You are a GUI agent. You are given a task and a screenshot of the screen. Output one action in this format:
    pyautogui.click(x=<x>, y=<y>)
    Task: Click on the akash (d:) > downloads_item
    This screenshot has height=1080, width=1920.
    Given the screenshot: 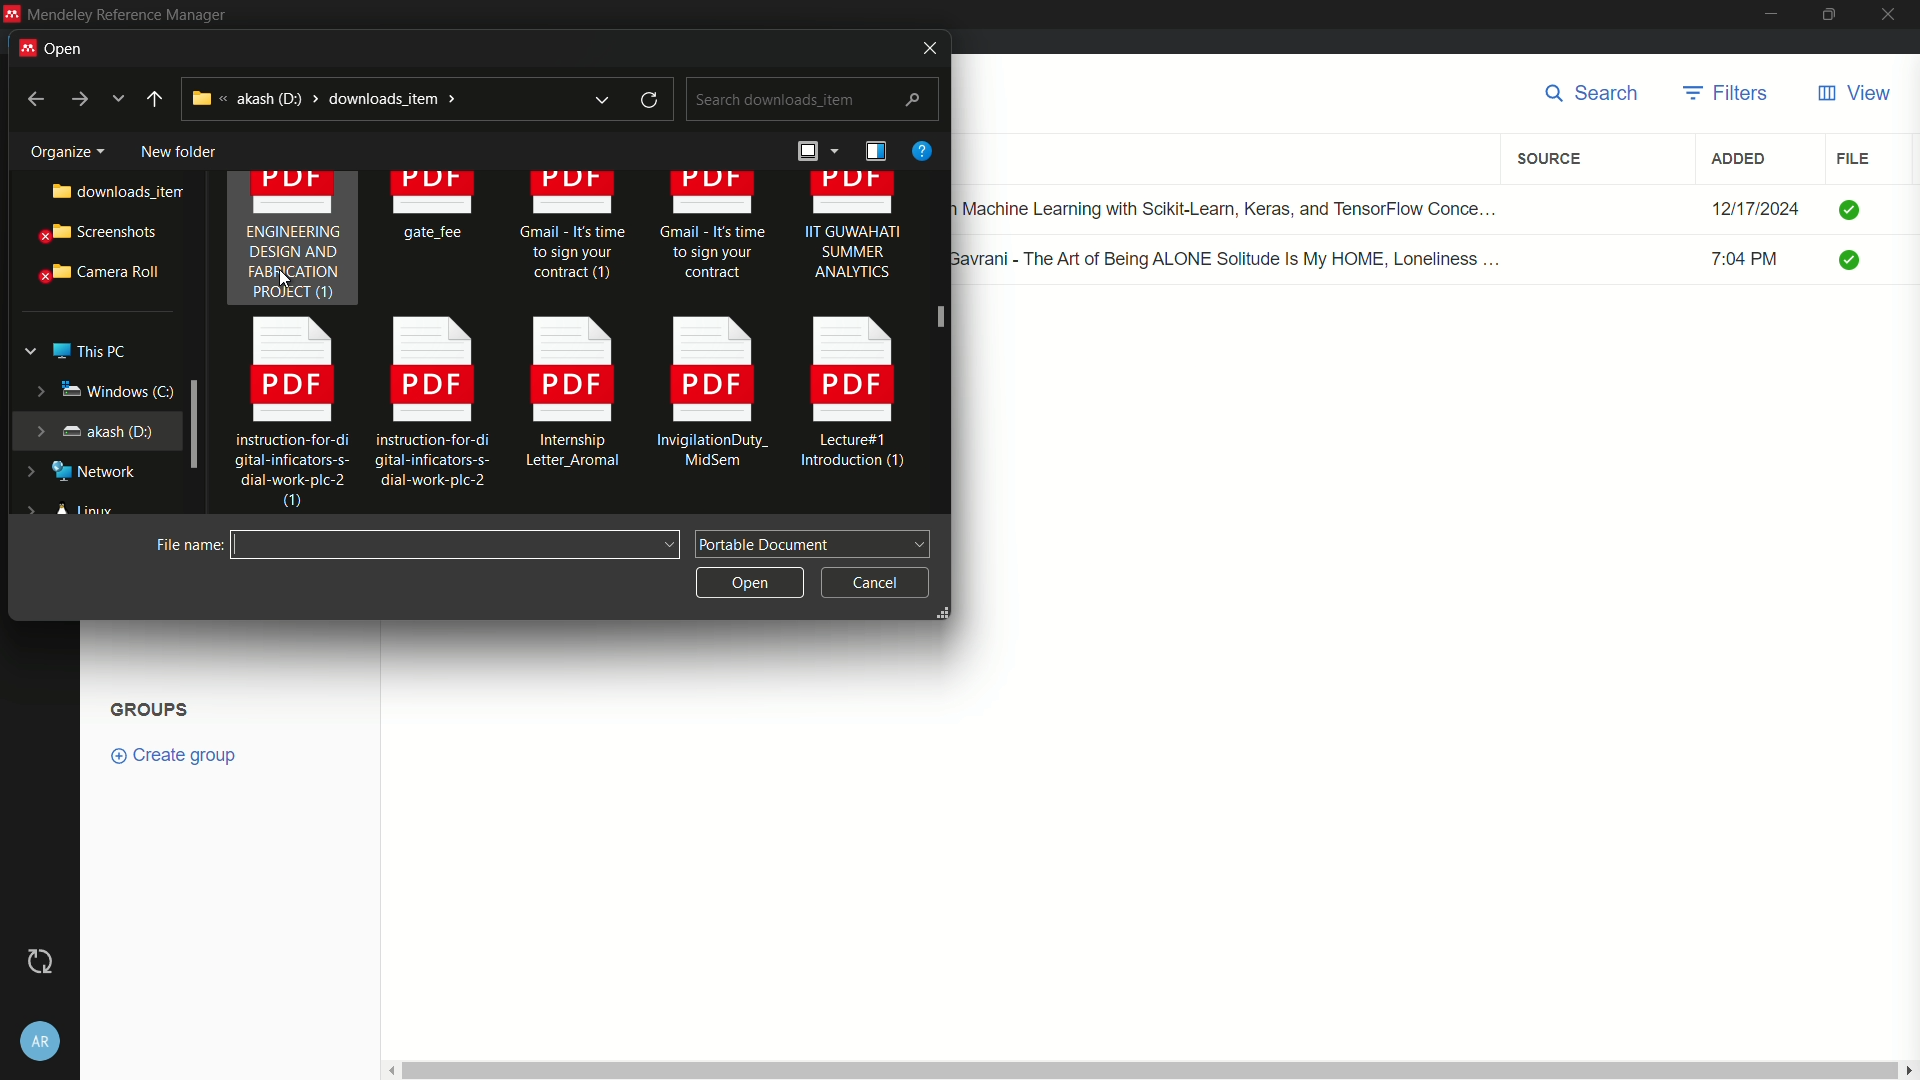 What is the action you would take?
    pyautogui.click(x=365, y=98)
    